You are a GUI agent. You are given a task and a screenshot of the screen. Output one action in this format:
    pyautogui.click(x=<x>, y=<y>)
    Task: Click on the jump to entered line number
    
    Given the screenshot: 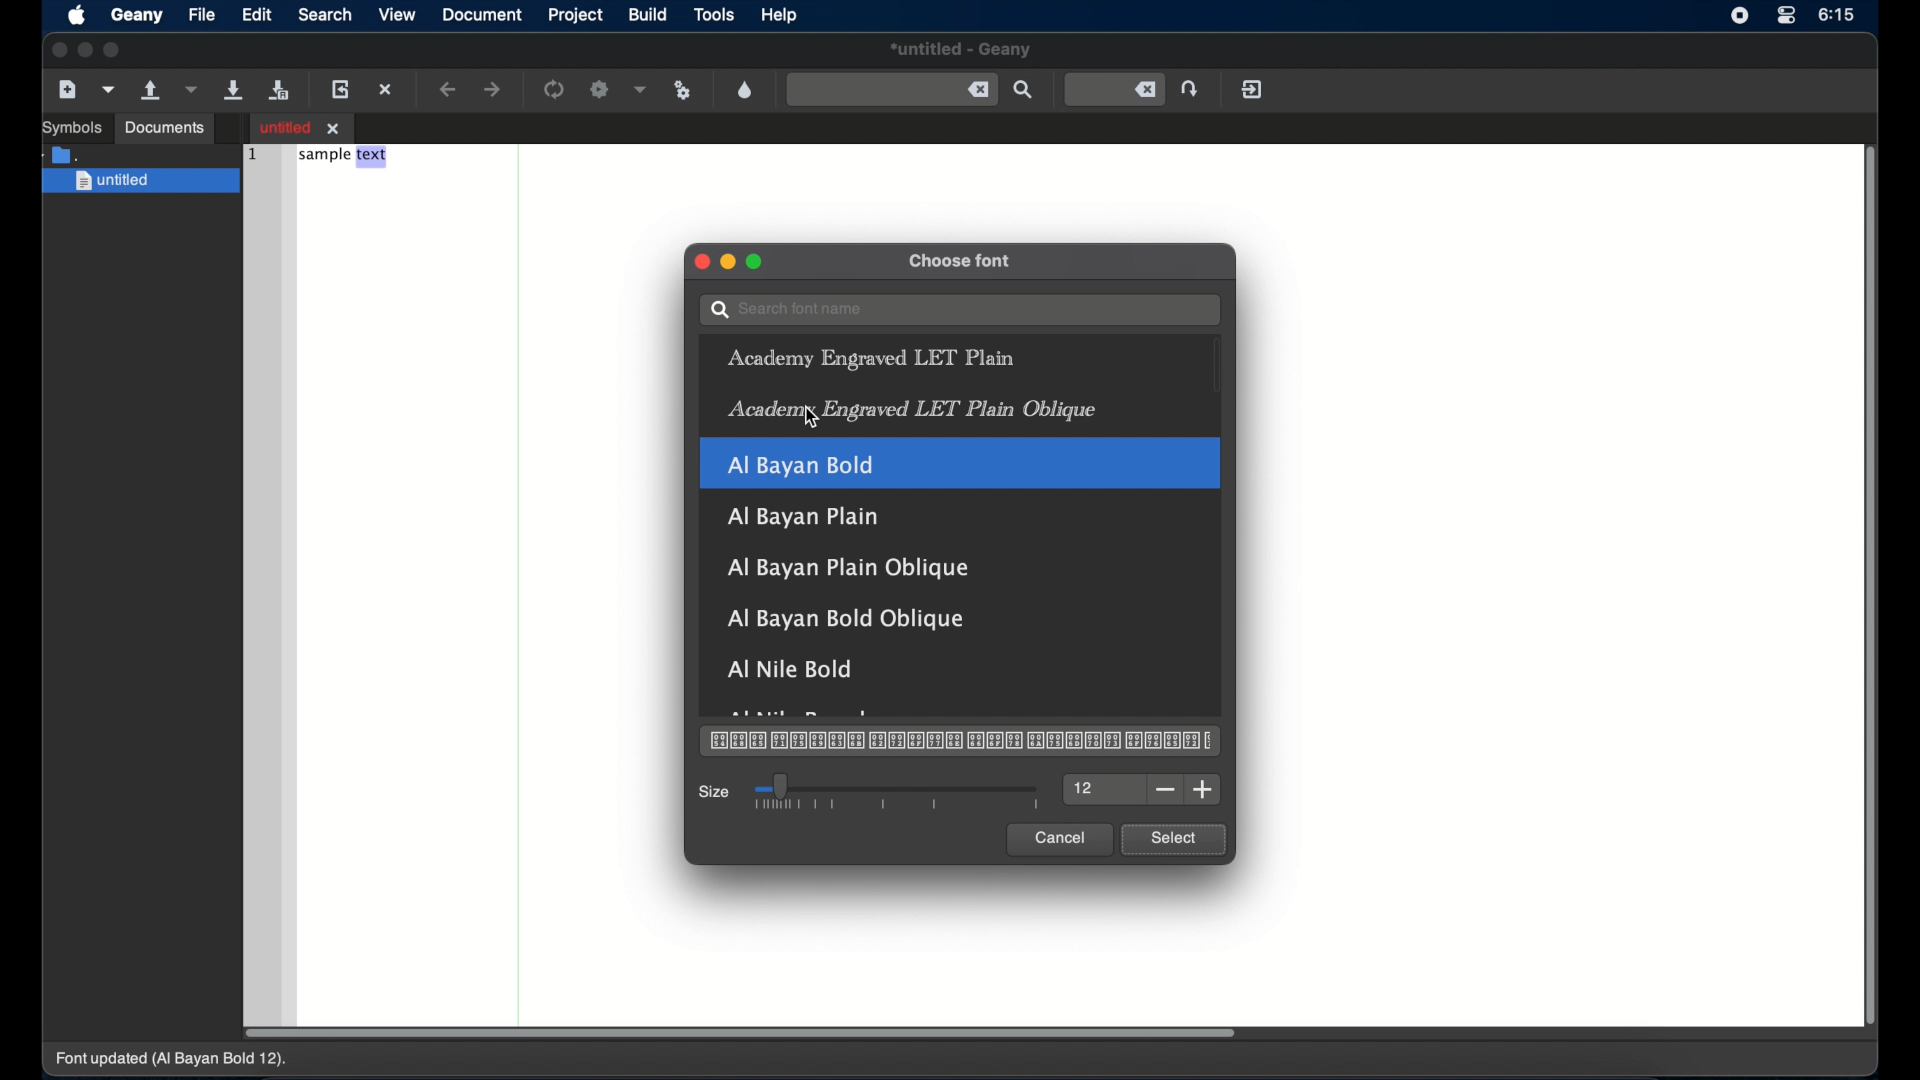 What is the action you would take?
    pyautogui.click(x=1115, y=90)
    